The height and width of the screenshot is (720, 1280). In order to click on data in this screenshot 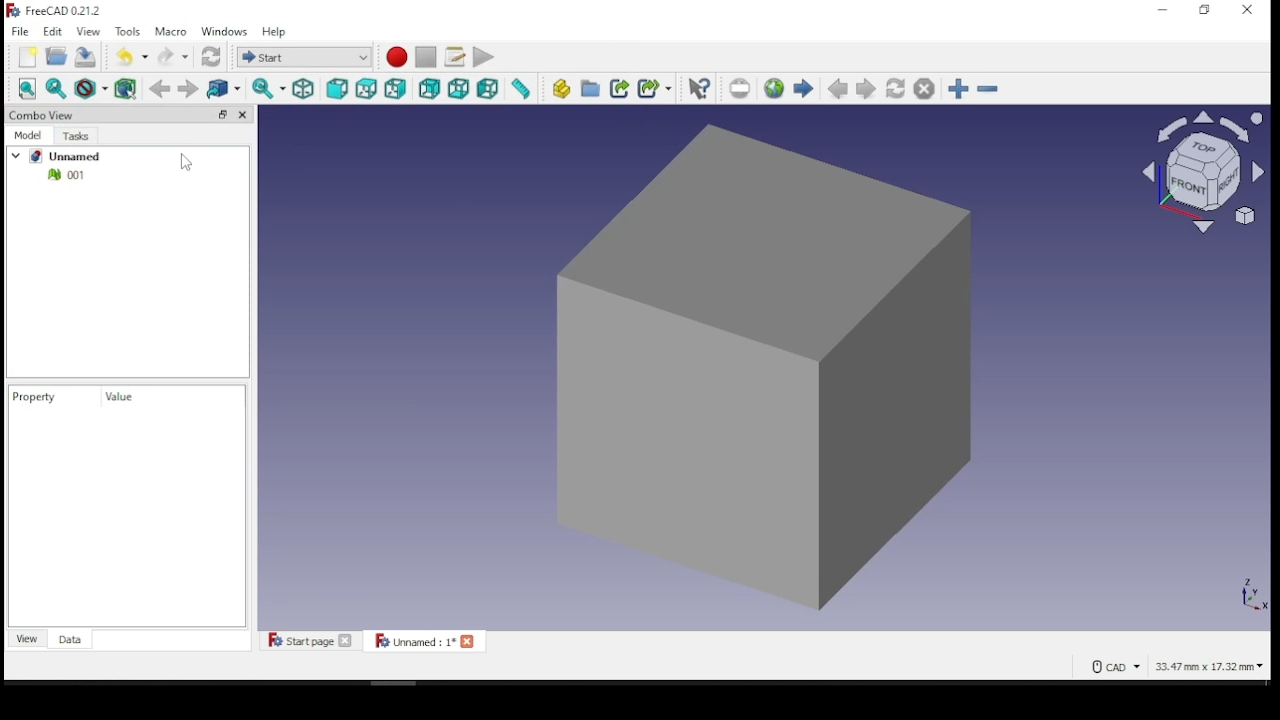, I will do `click(69, 639)`.